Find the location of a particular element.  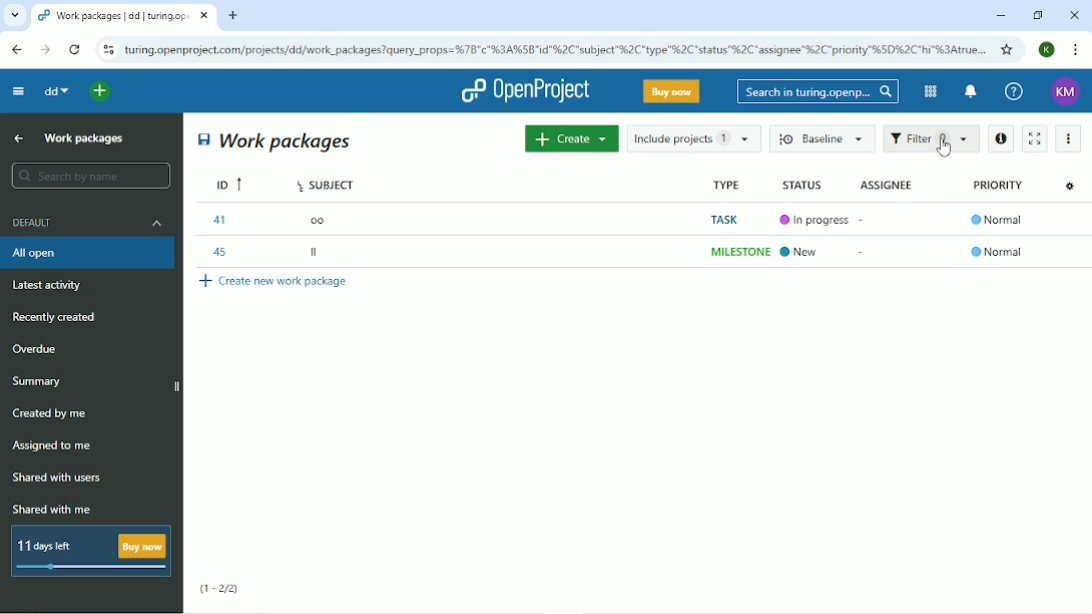

Type is located at coordinates (726, 185).